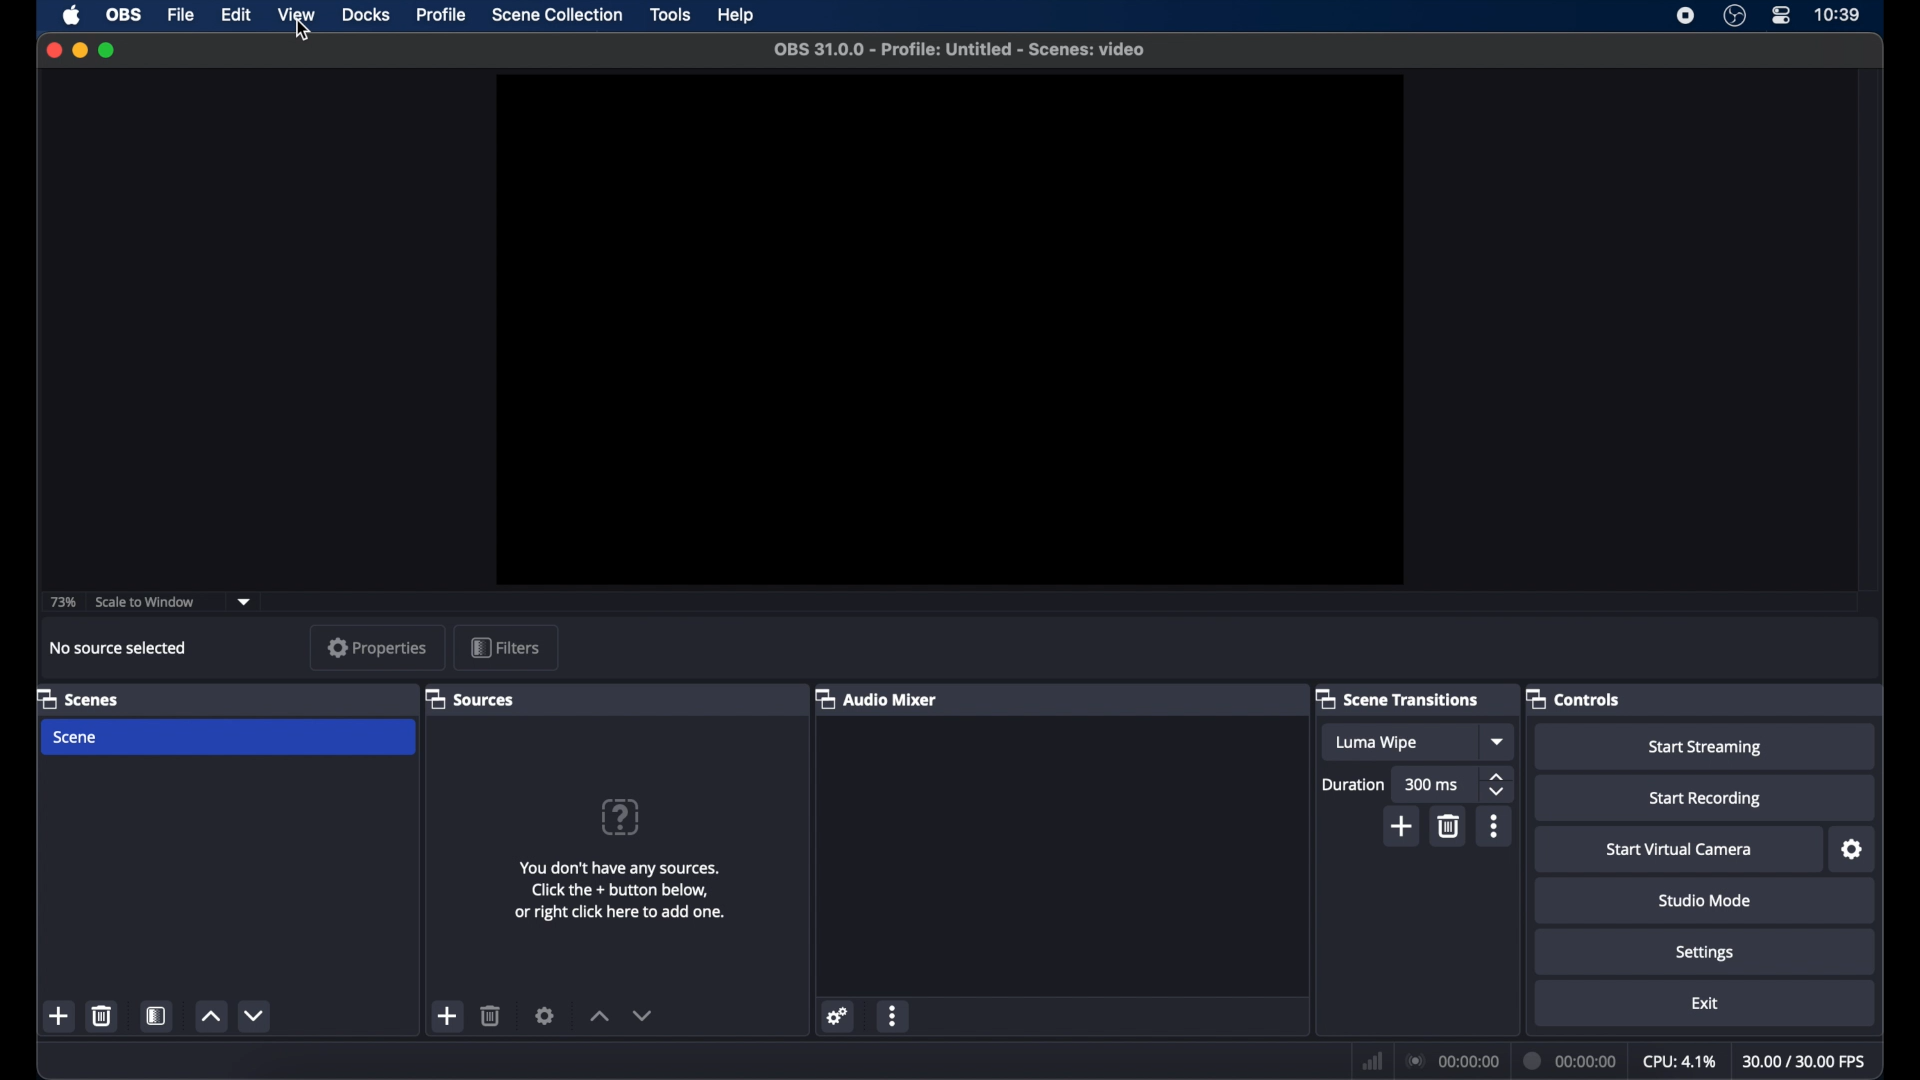 Image resolution: width=1920 pixels, height=1080 pixels. I want to click on docks, so click(366, 15).